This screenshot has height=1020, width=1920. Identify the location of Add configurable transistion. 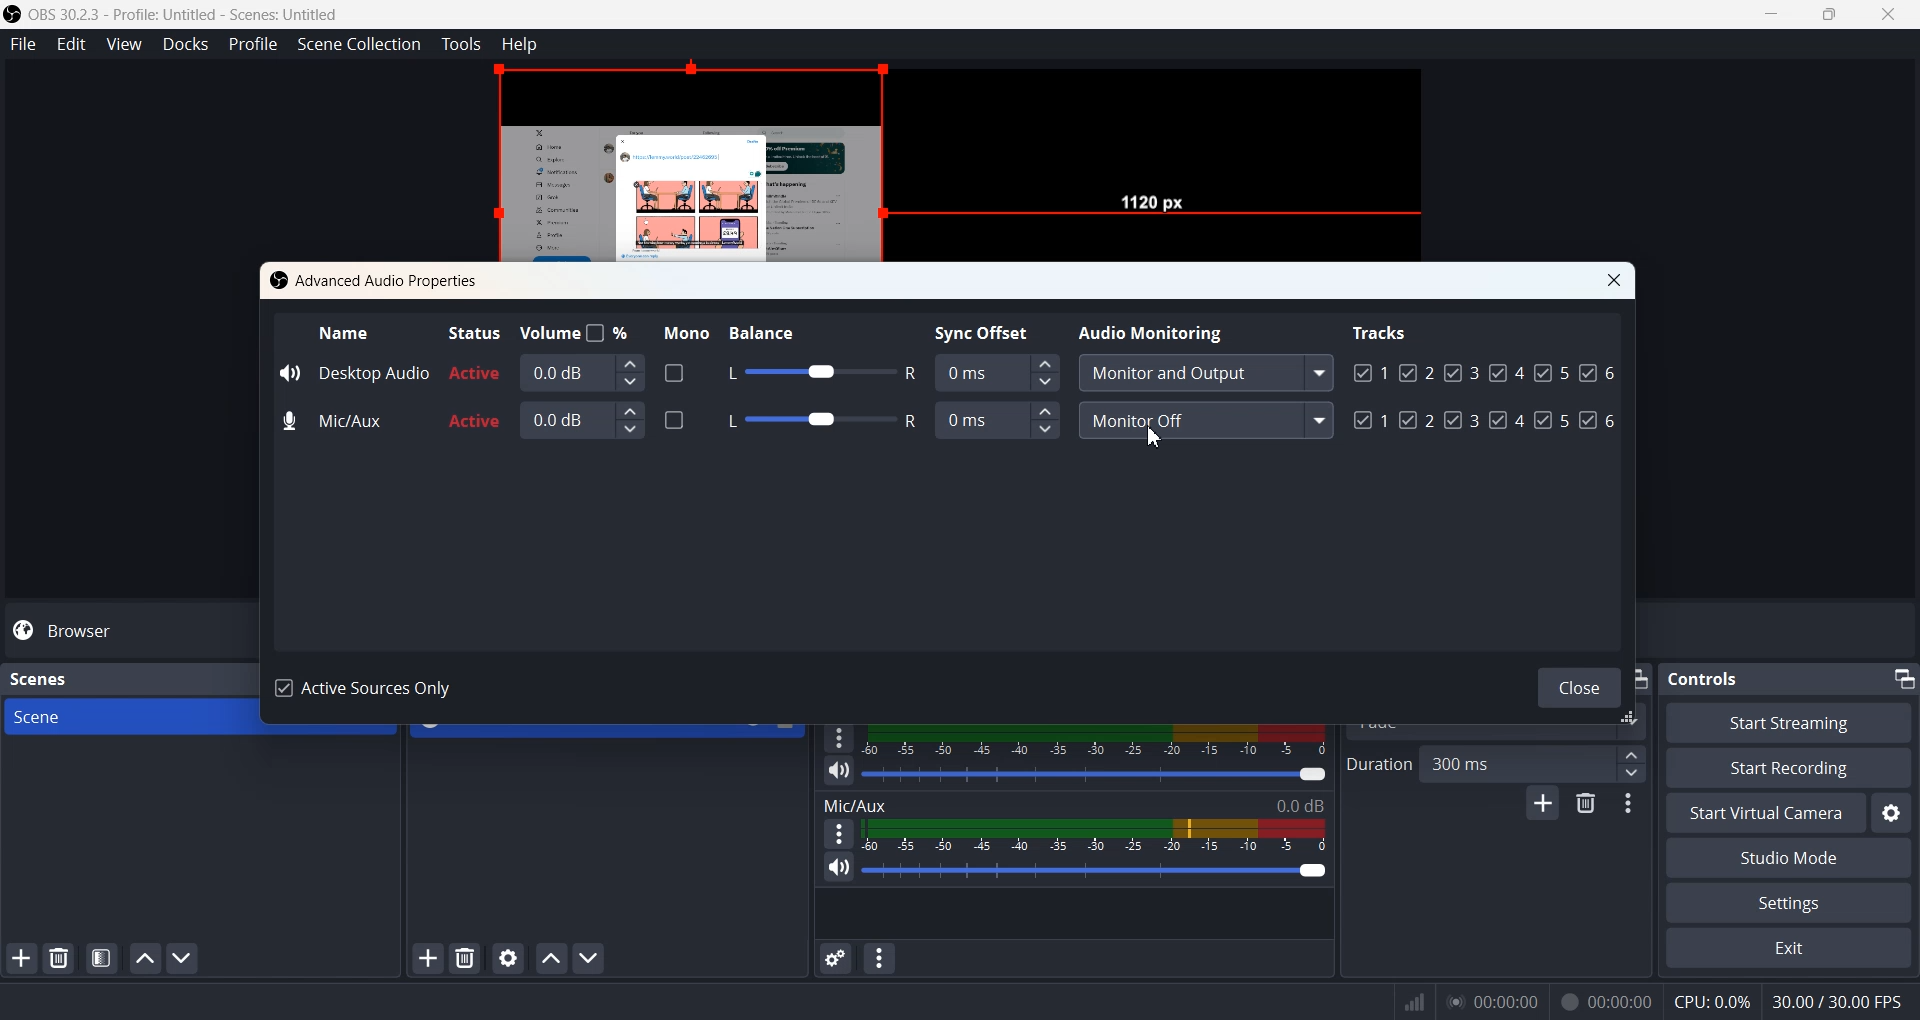
(1542, 806).